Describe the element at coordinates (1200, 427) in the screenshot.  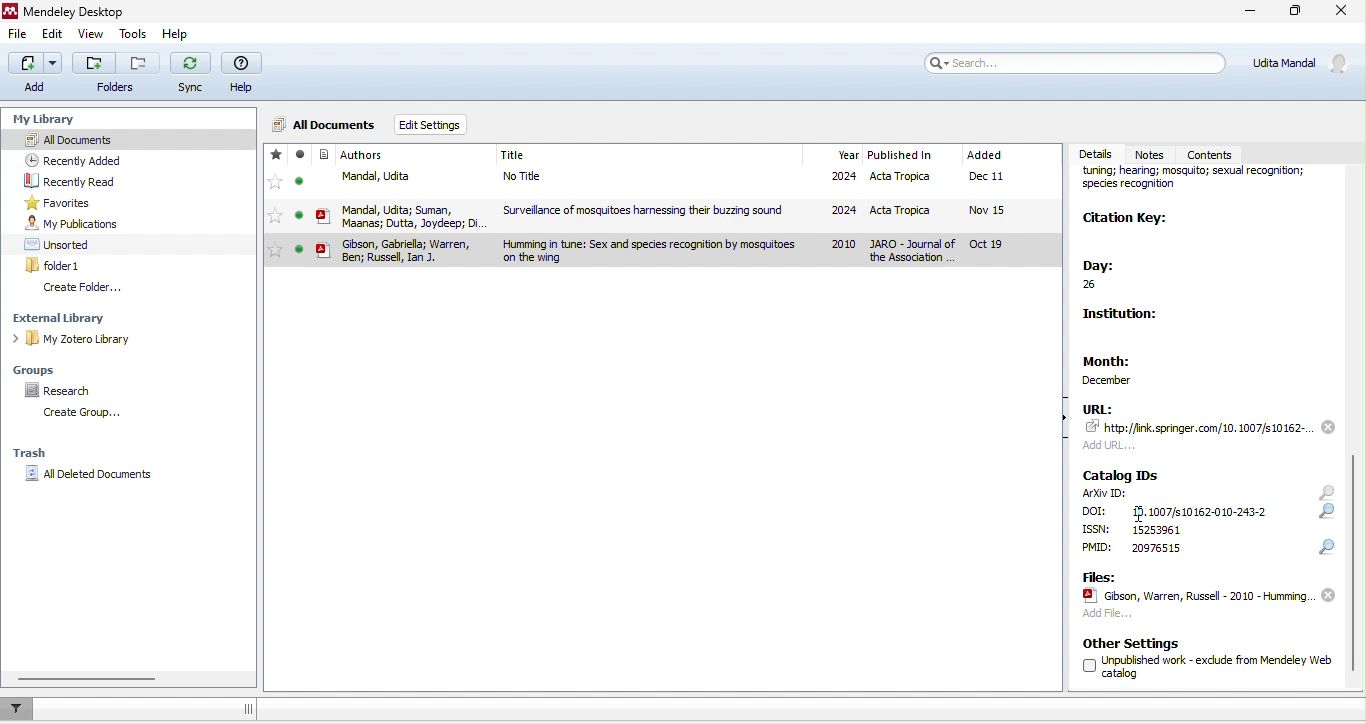
I see `link` at that location.